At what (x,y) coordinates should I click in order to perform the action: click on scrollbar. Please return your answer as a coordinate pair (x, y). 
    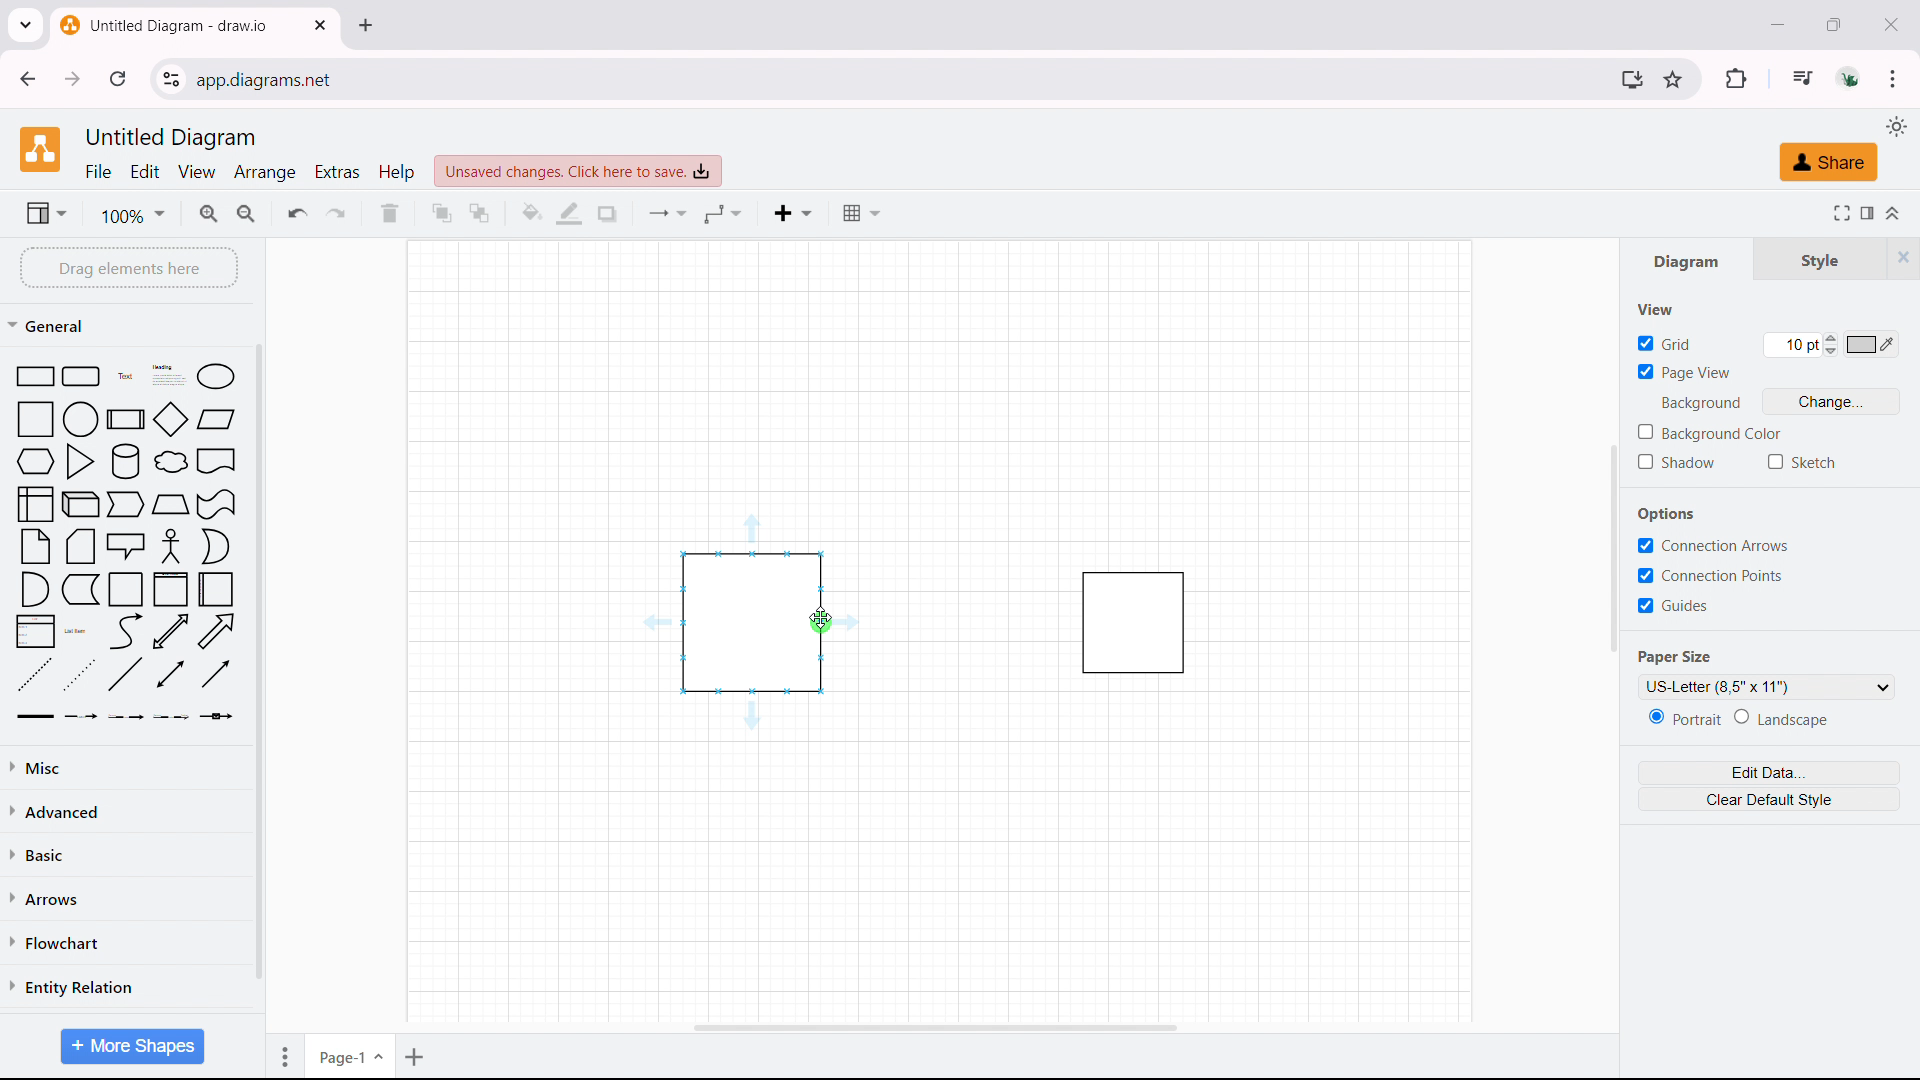
    Looking at the image, I should click on (258, 664).